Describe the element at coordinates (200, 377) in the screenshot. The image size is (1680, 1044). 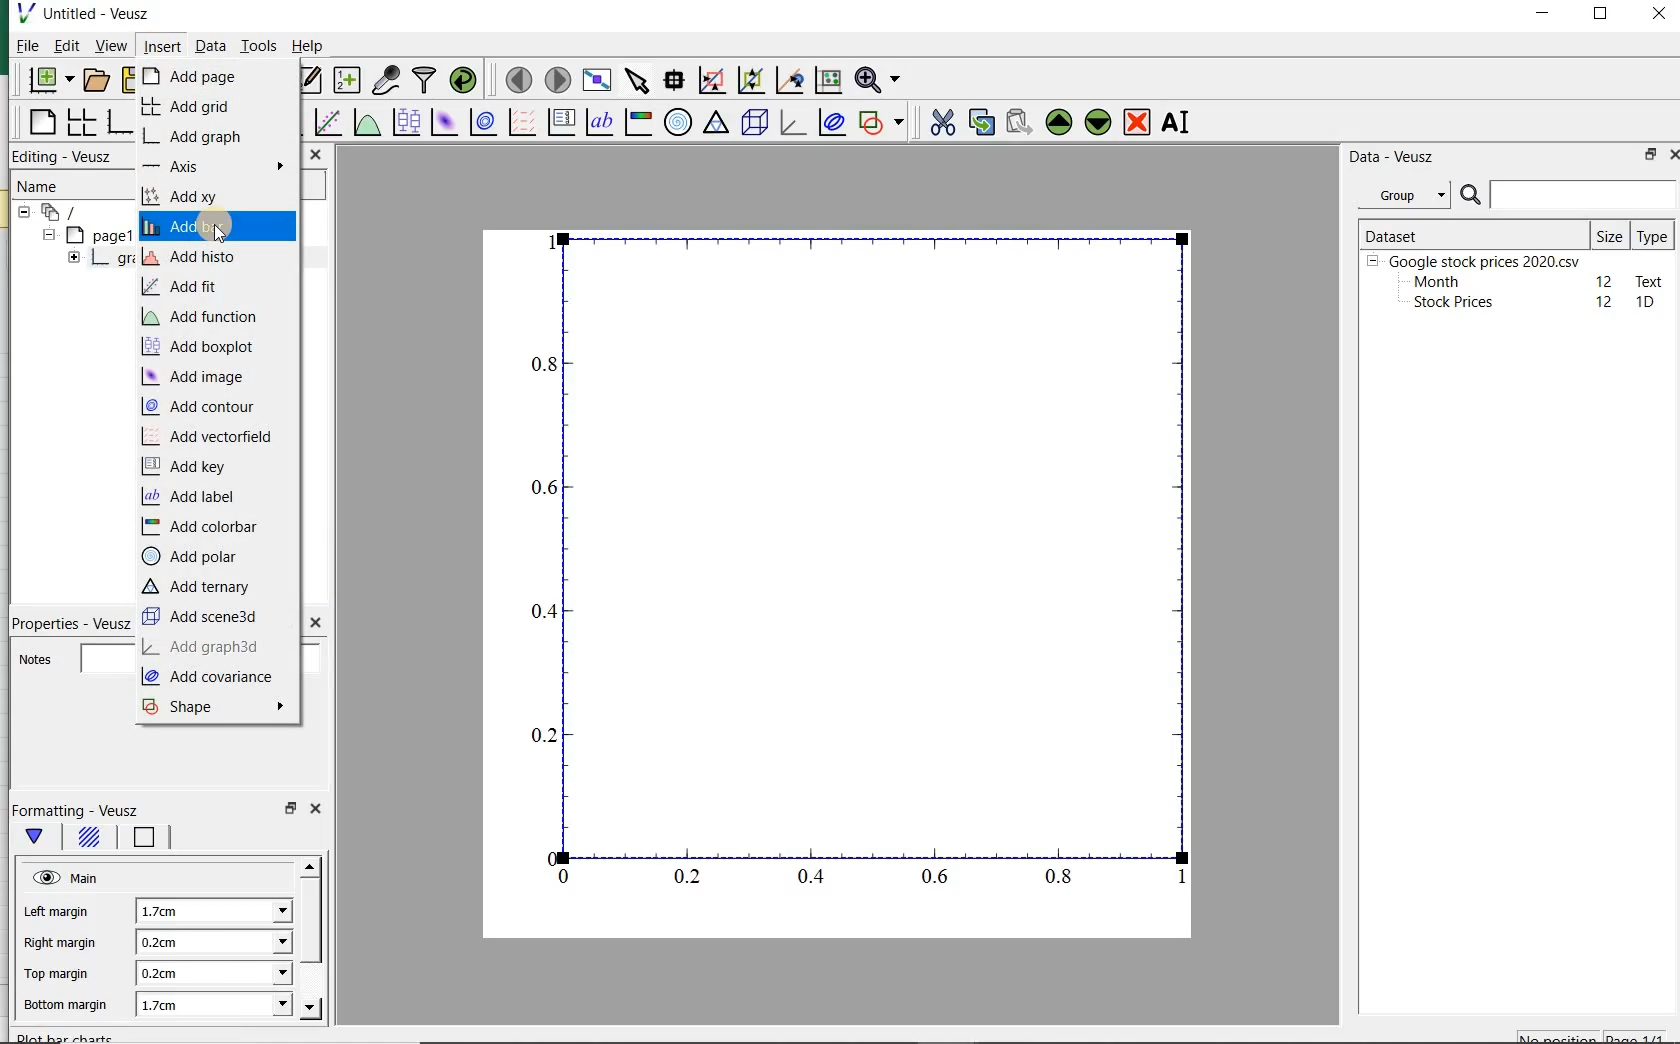
I see `add image` at that location.